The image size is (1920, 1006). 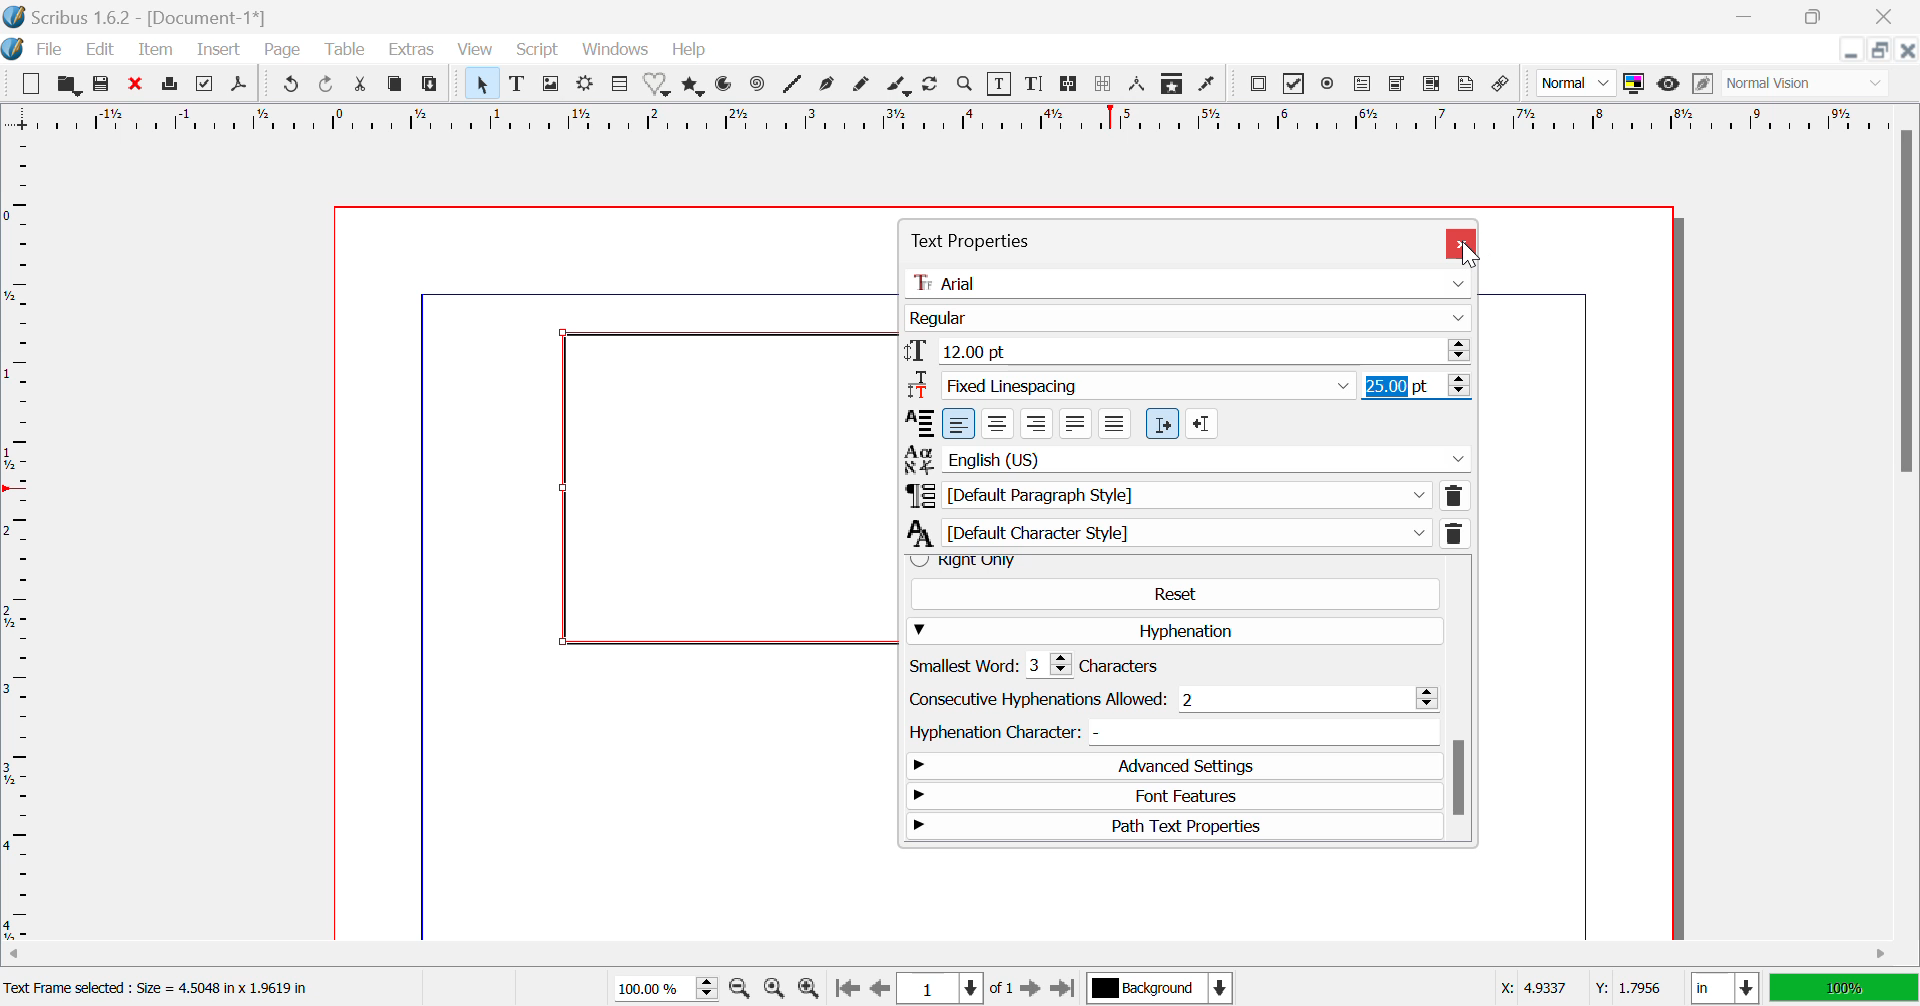 I want to click on Polygons, so click(x=692, y=88).